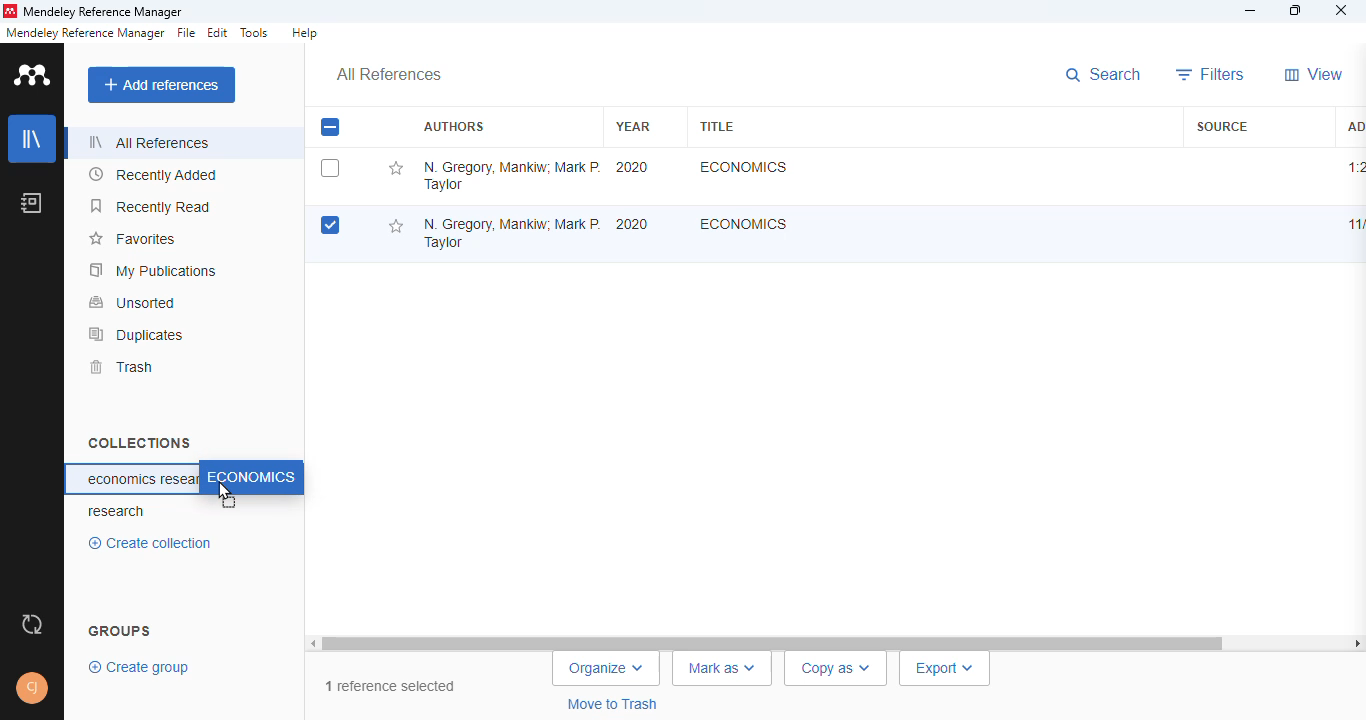 Image resolution: width=1366 pixels, height=720 pixels. What do you see at coordinates (149, 142) in the screenshot?
I see `all references` at bounding box center [149, 142].